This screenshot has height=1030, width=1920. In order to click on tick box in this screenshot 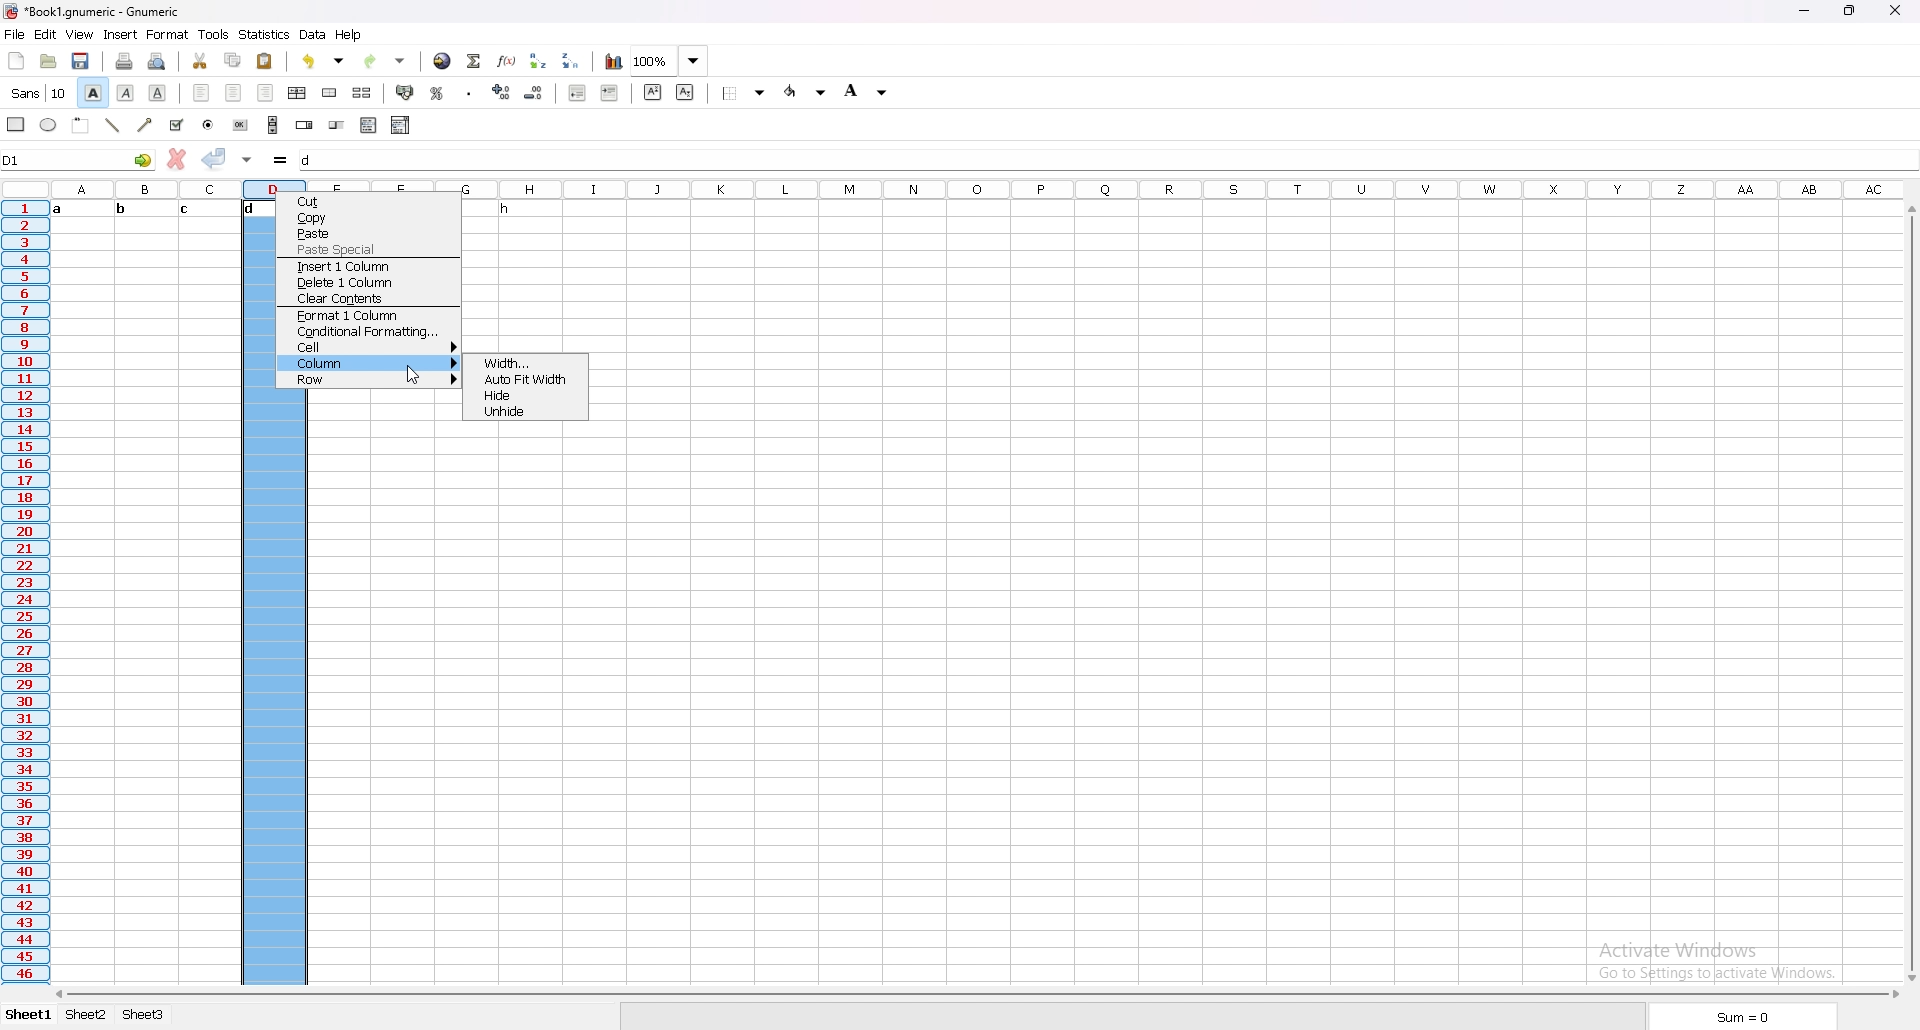, I will do `click(177, 126)`.